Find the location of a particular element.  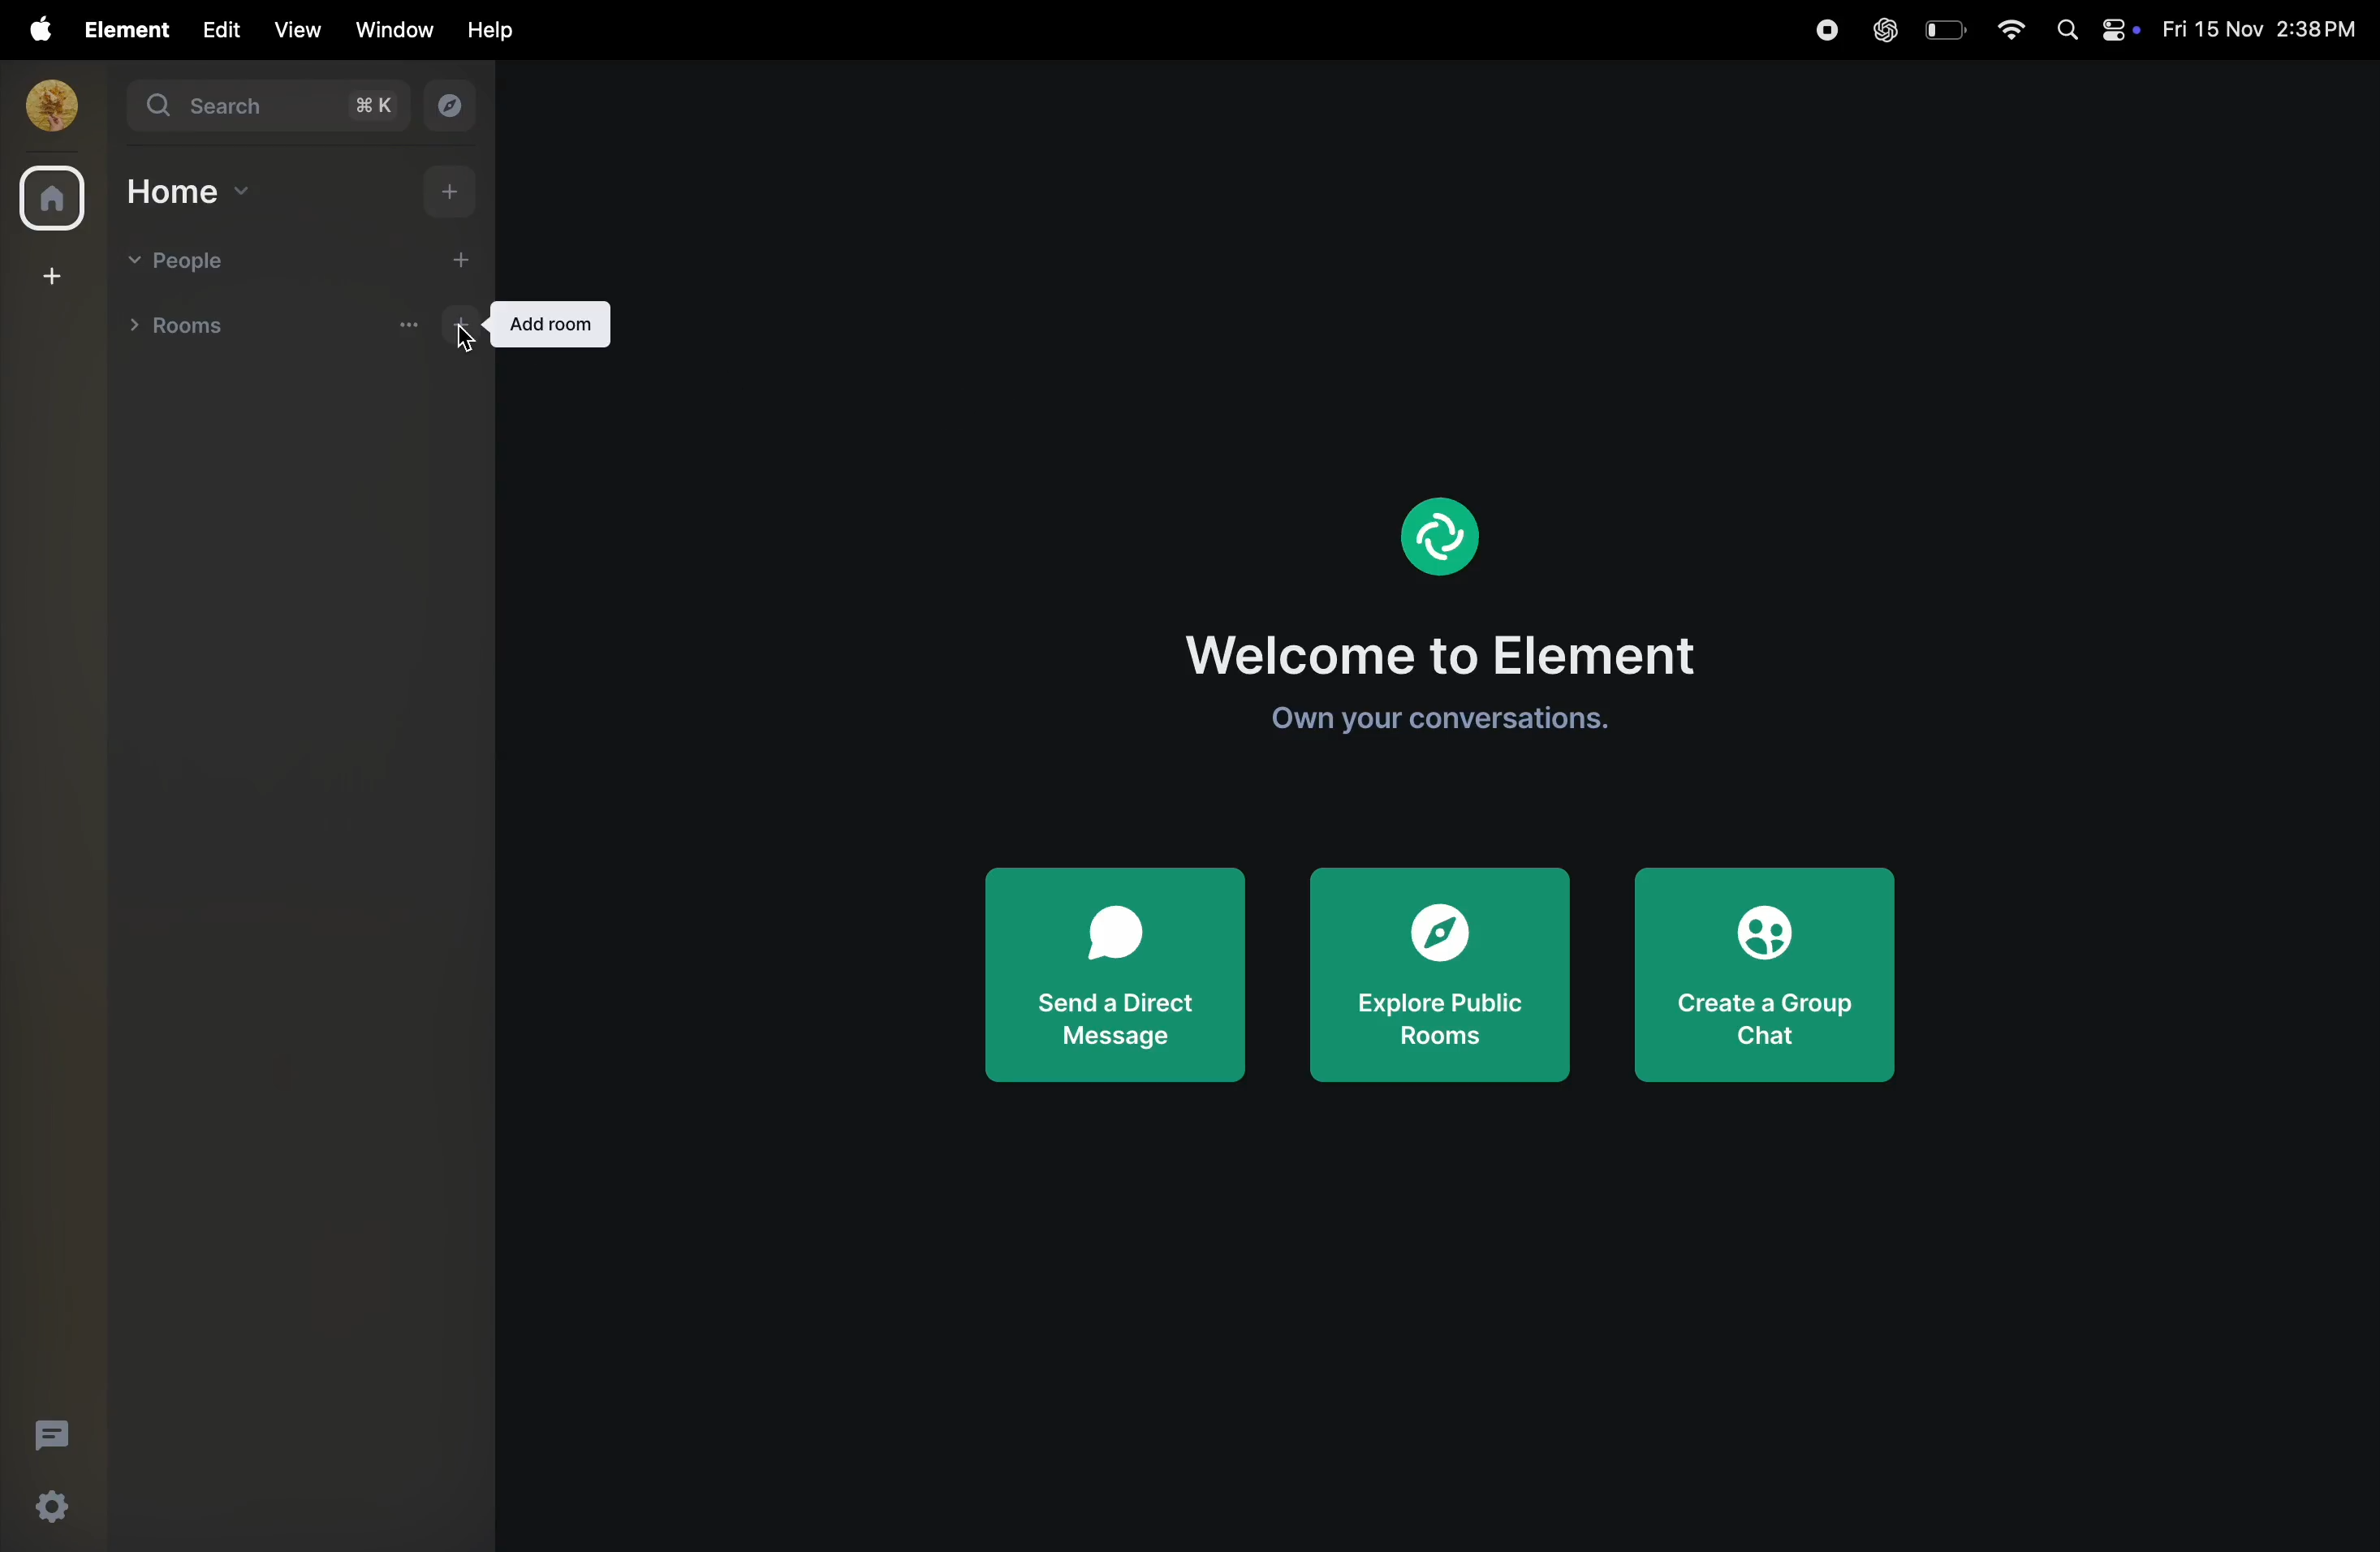

search is located at coordinates (265, 106).